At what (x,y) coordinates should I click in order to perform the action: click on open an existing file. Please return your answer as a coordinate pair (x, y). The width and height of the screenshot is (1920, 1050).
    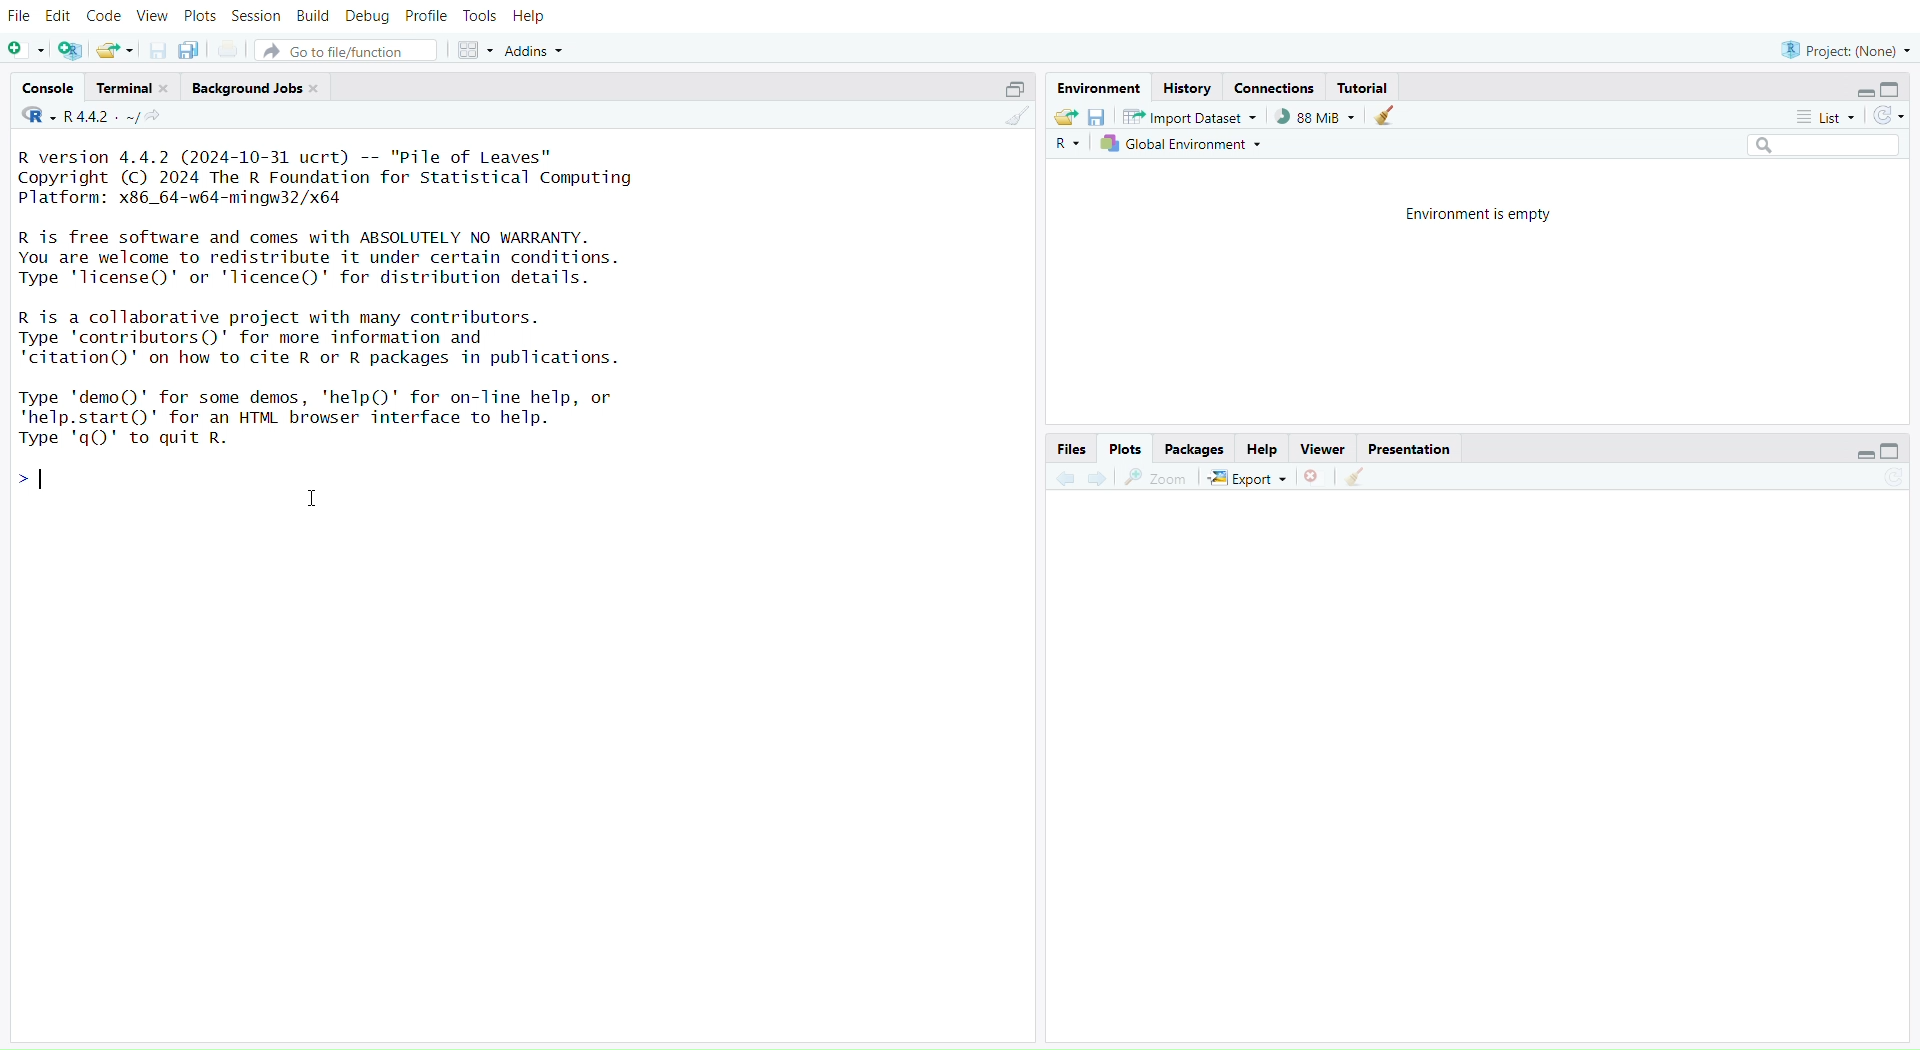
    Looking at the image, I should click on (115, 50).